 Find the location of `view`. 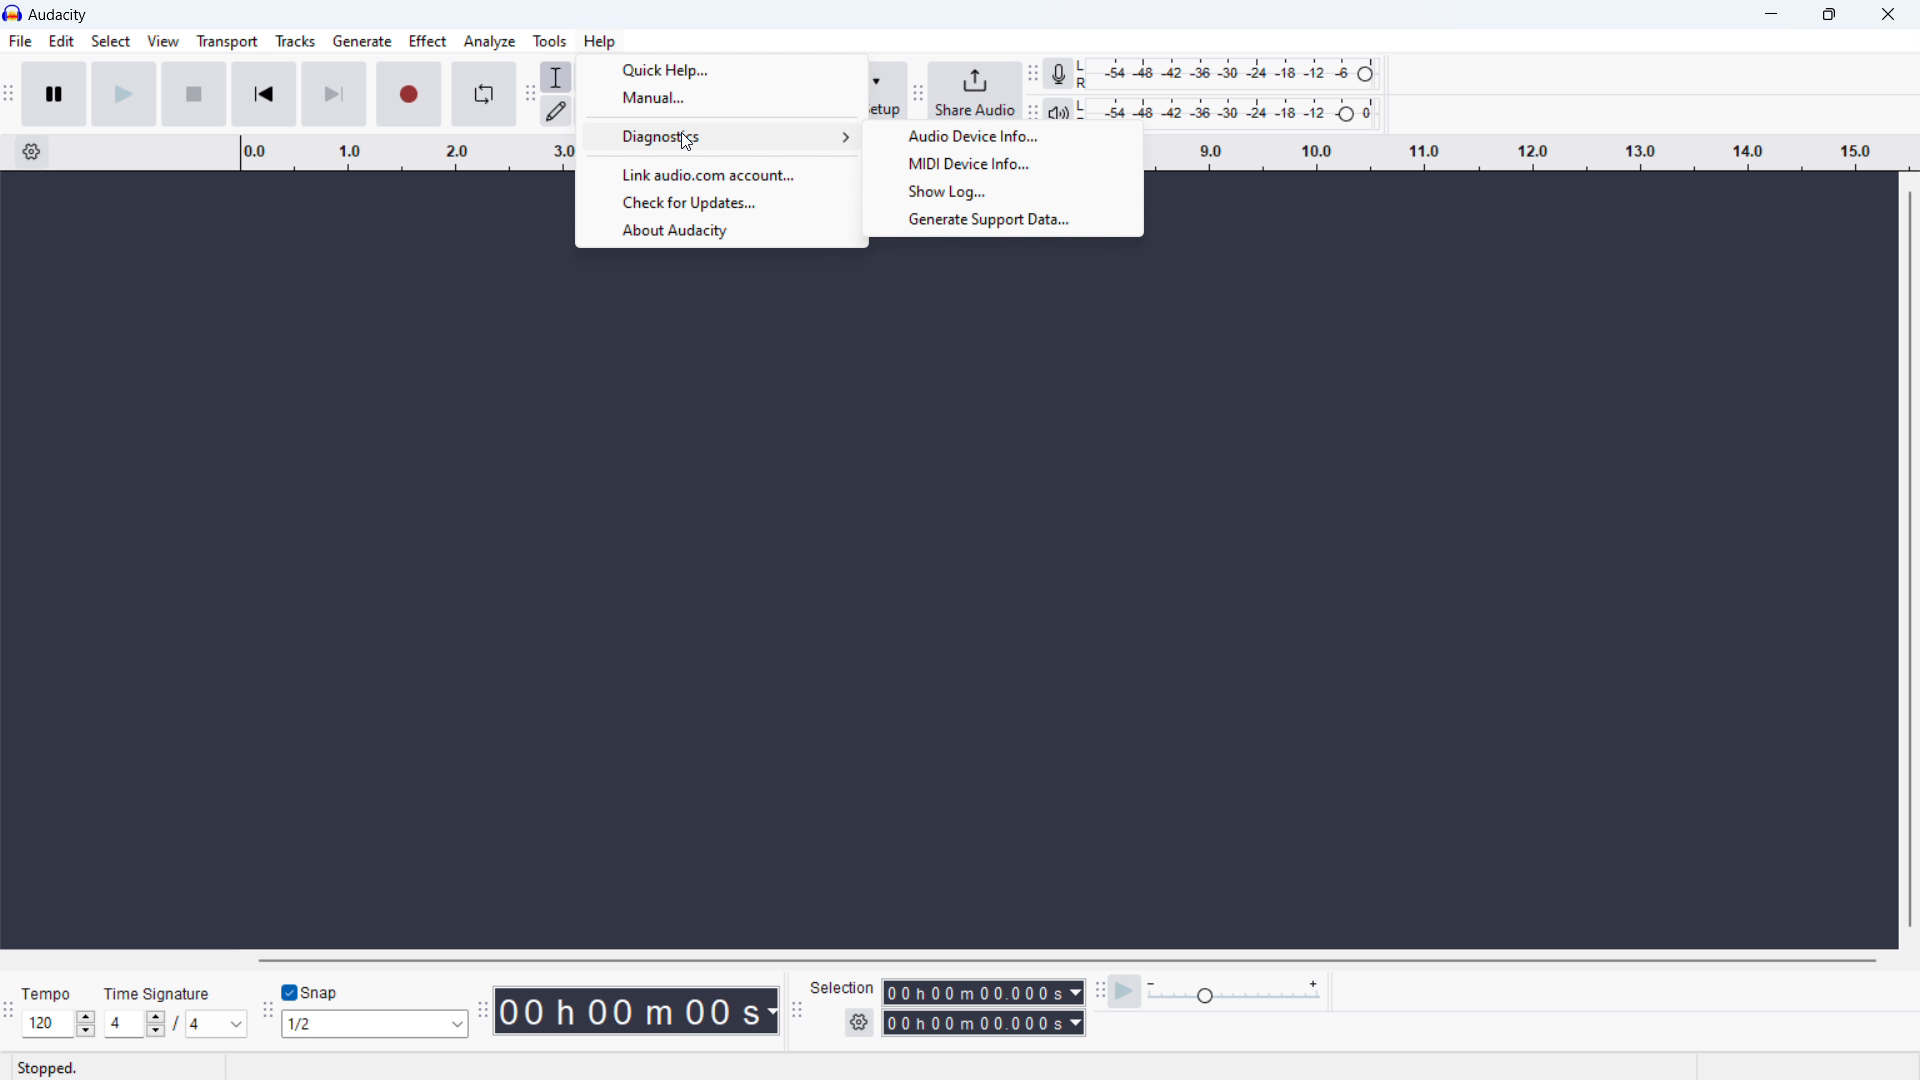

view is located at coordinates (163, 41).